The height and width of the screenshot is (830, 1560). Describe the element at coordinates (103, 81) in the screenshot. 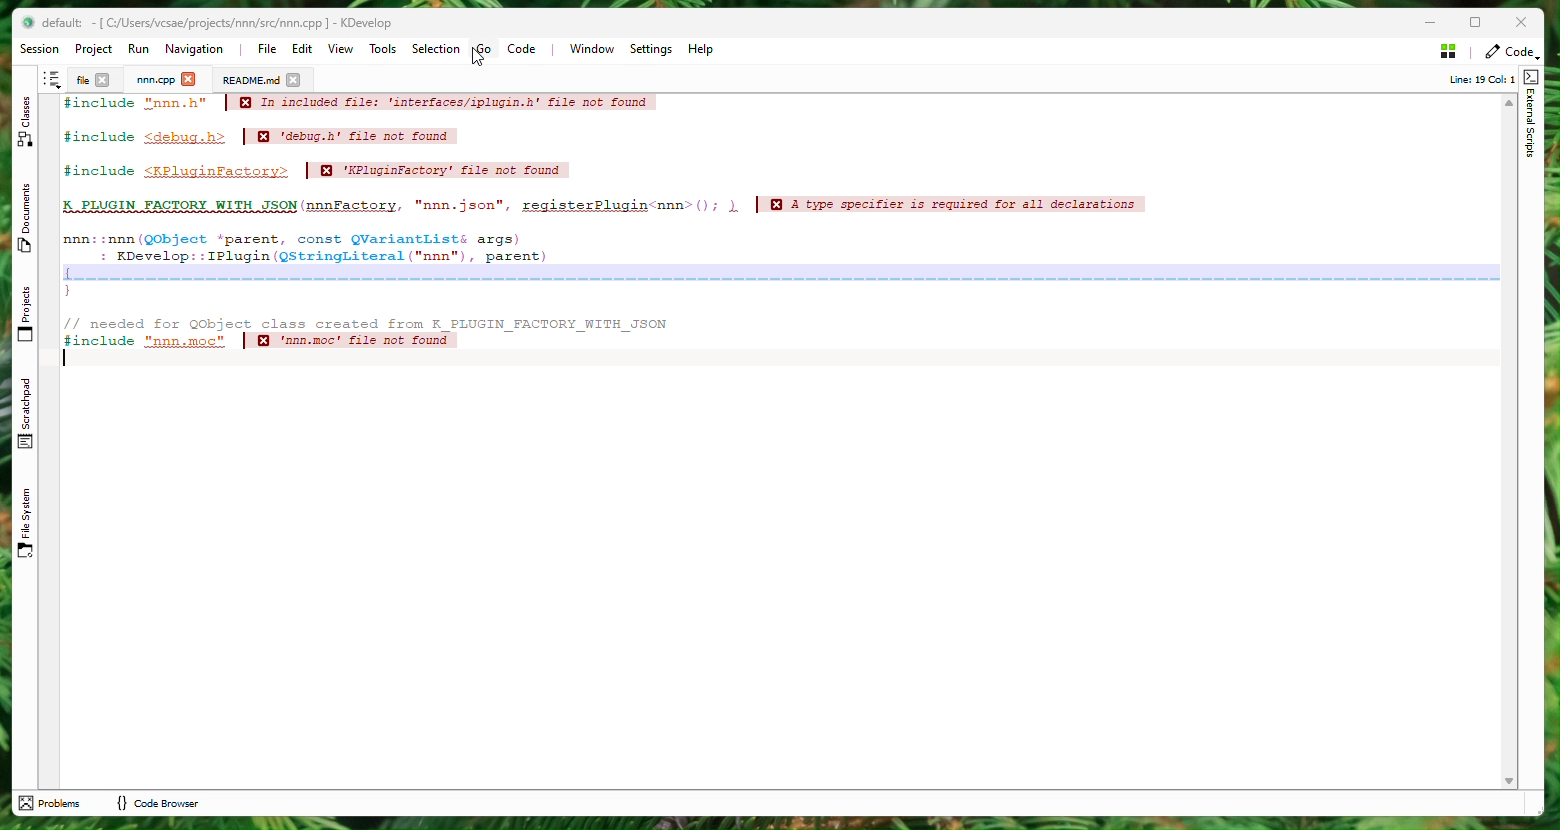

I see `close tab` at that location.